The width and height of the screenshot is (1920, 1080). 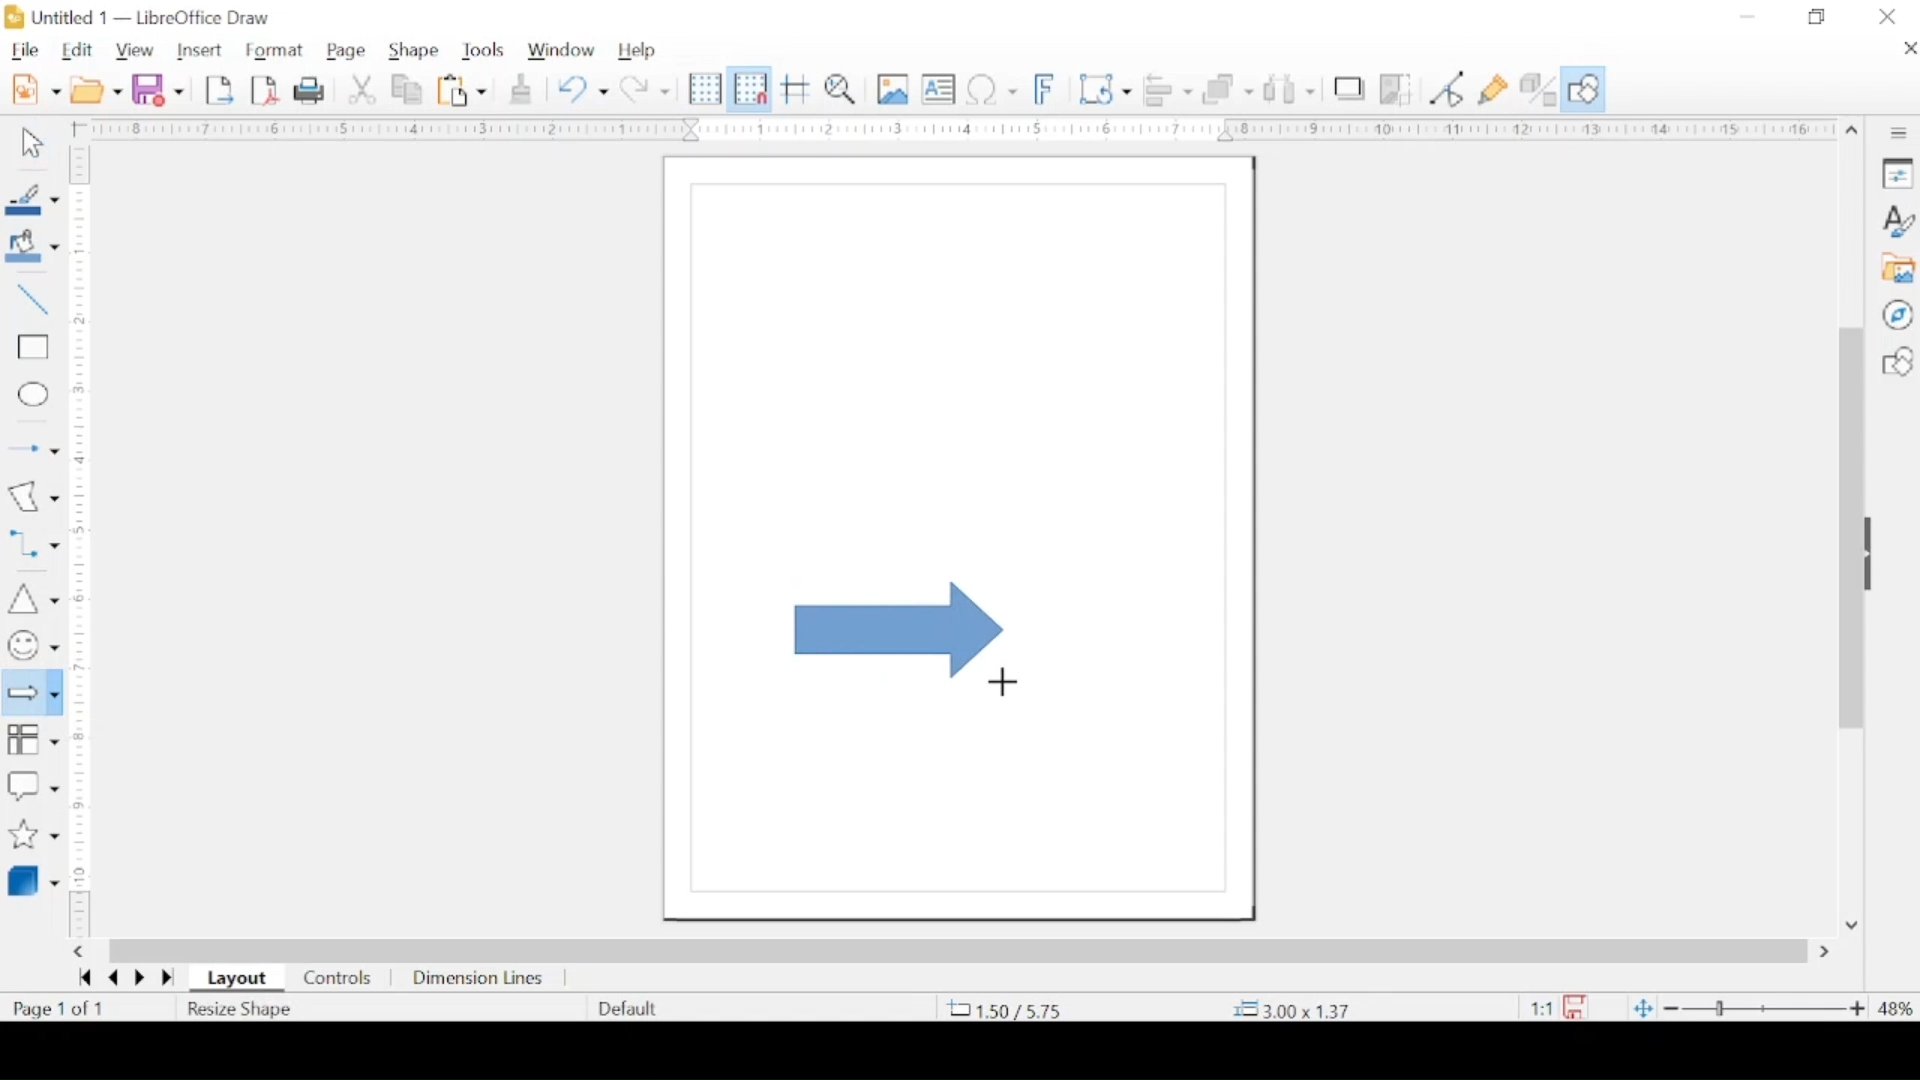 I want to click on sidebar settings, so click(x=1901, y=134).